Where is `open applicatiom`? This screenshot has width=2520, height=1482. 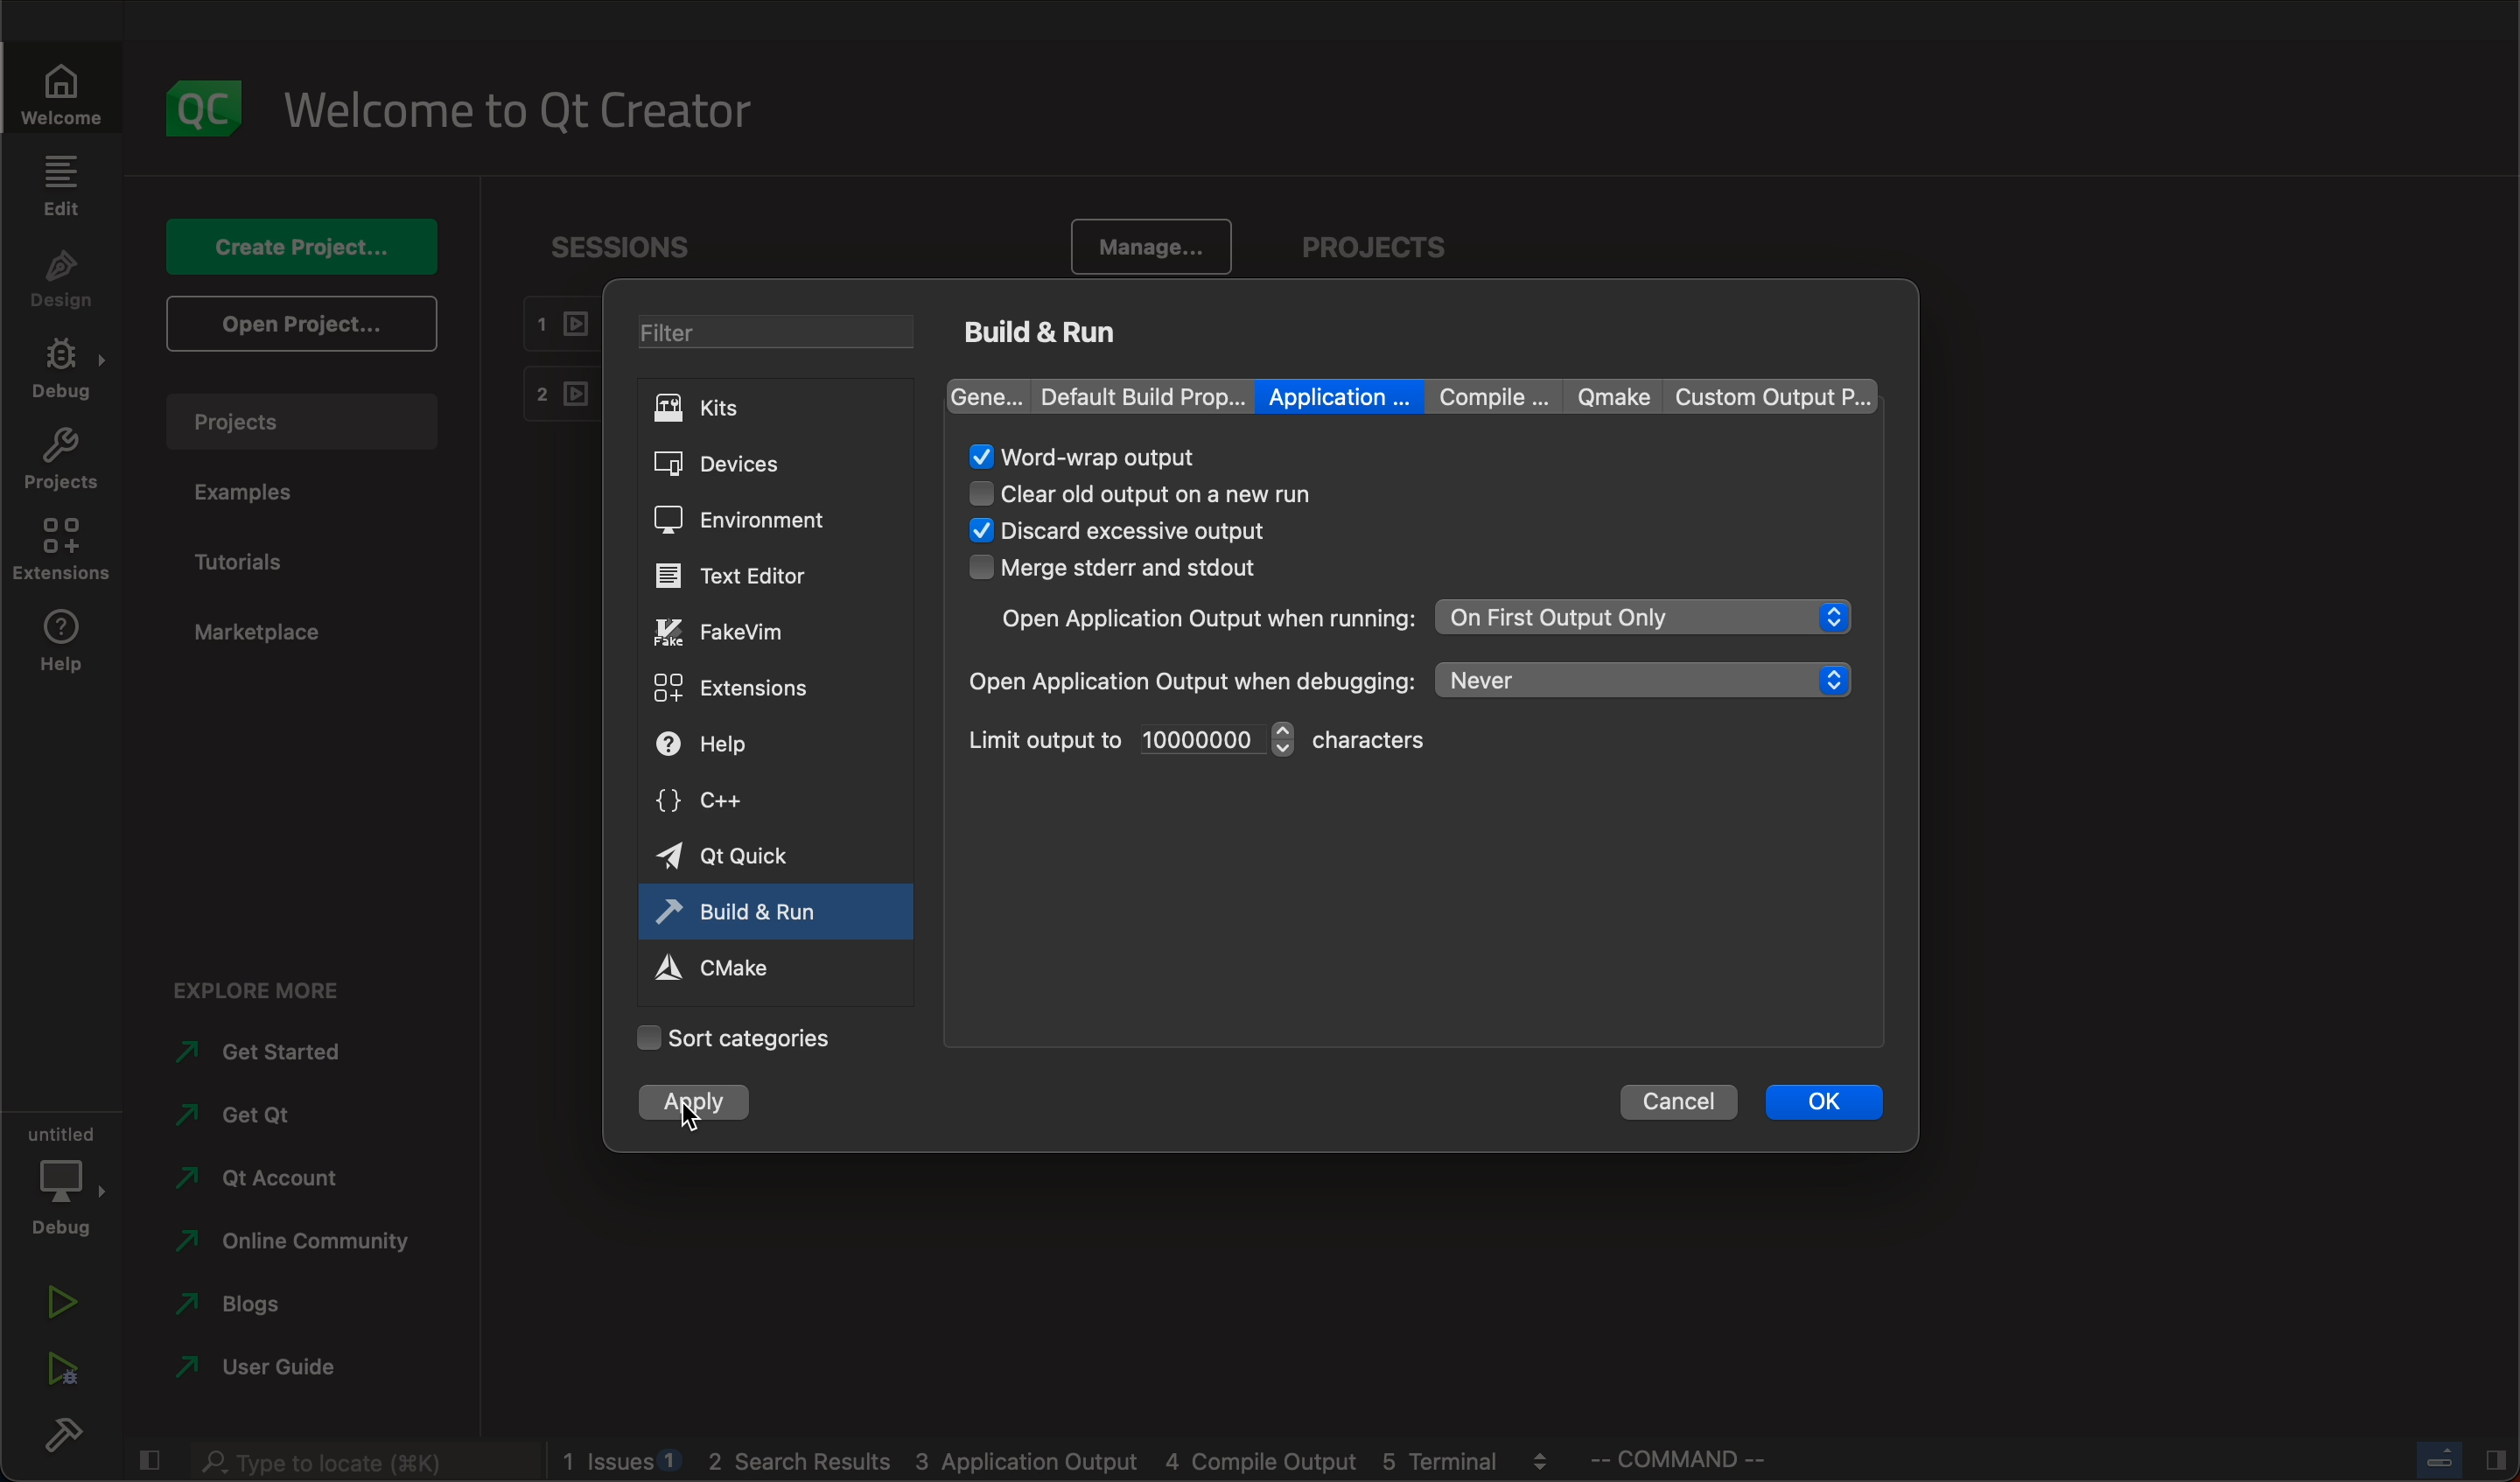 open applicatiom is located at coordinates (1201, 619).